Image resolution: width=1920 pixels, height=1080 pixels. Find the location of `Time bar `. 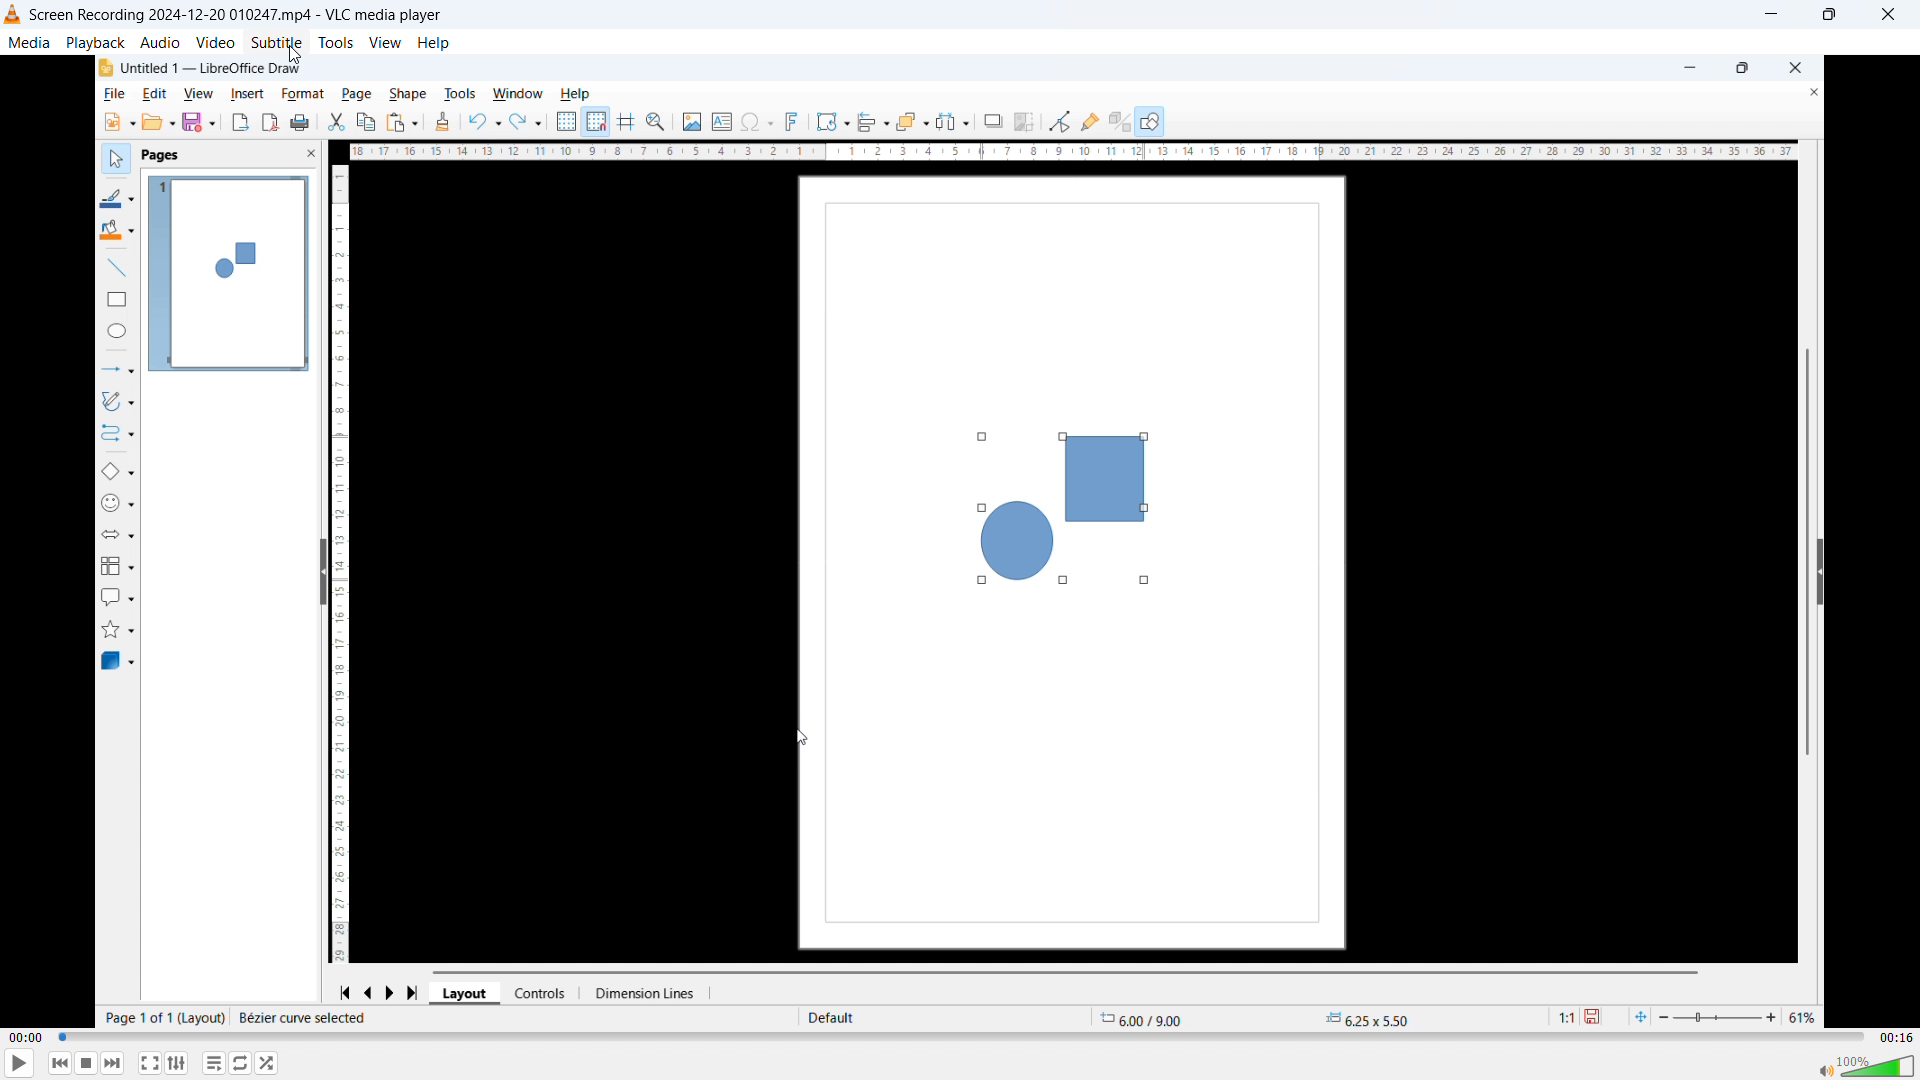

Time bar  is located at coordinates (962, 1038).